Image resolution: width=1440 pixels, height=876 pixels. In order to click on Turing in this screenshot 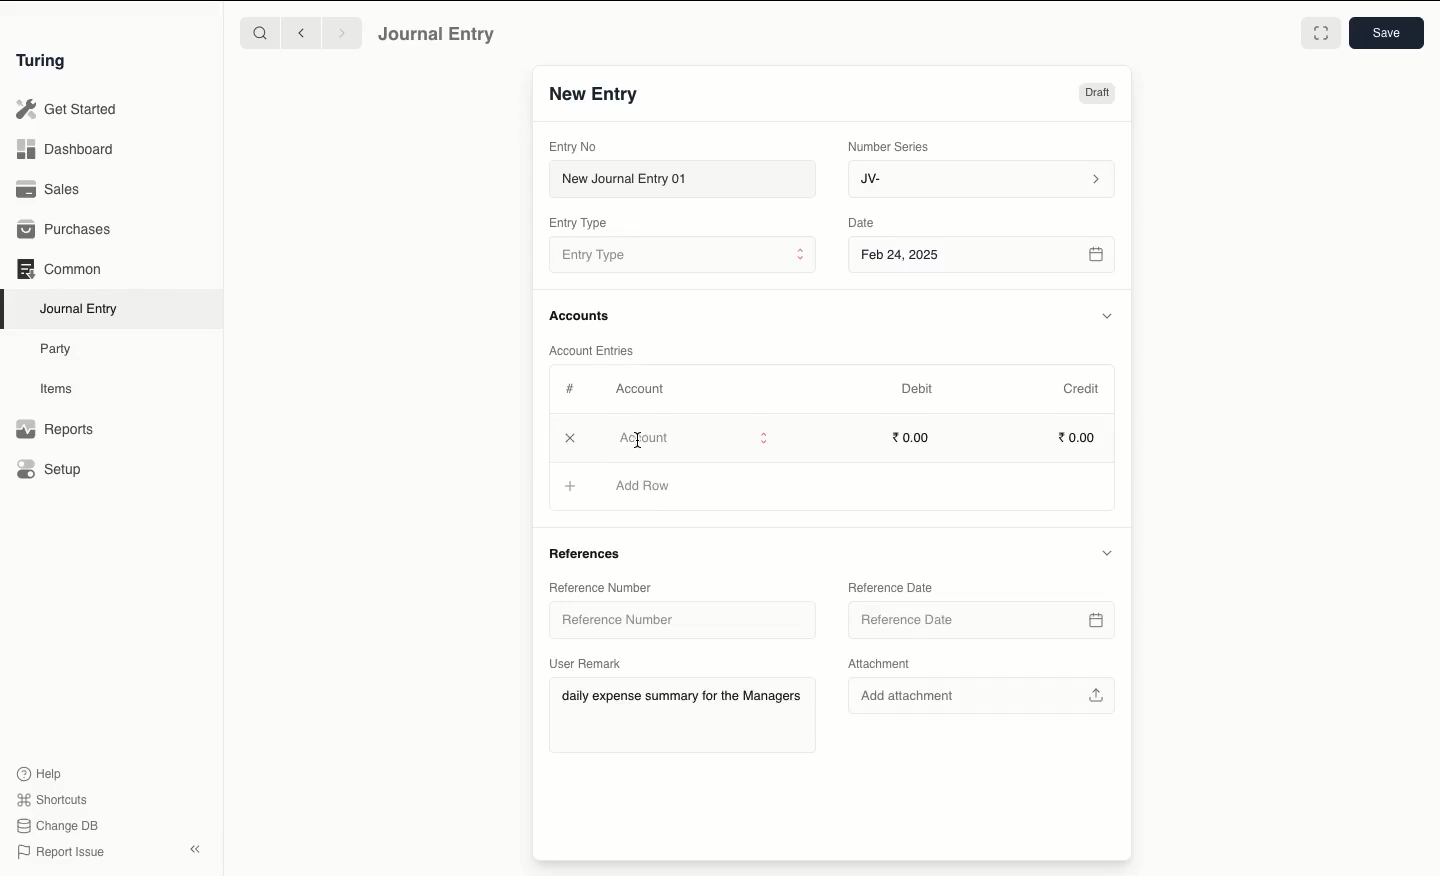, I will do `click(45, 62)`.